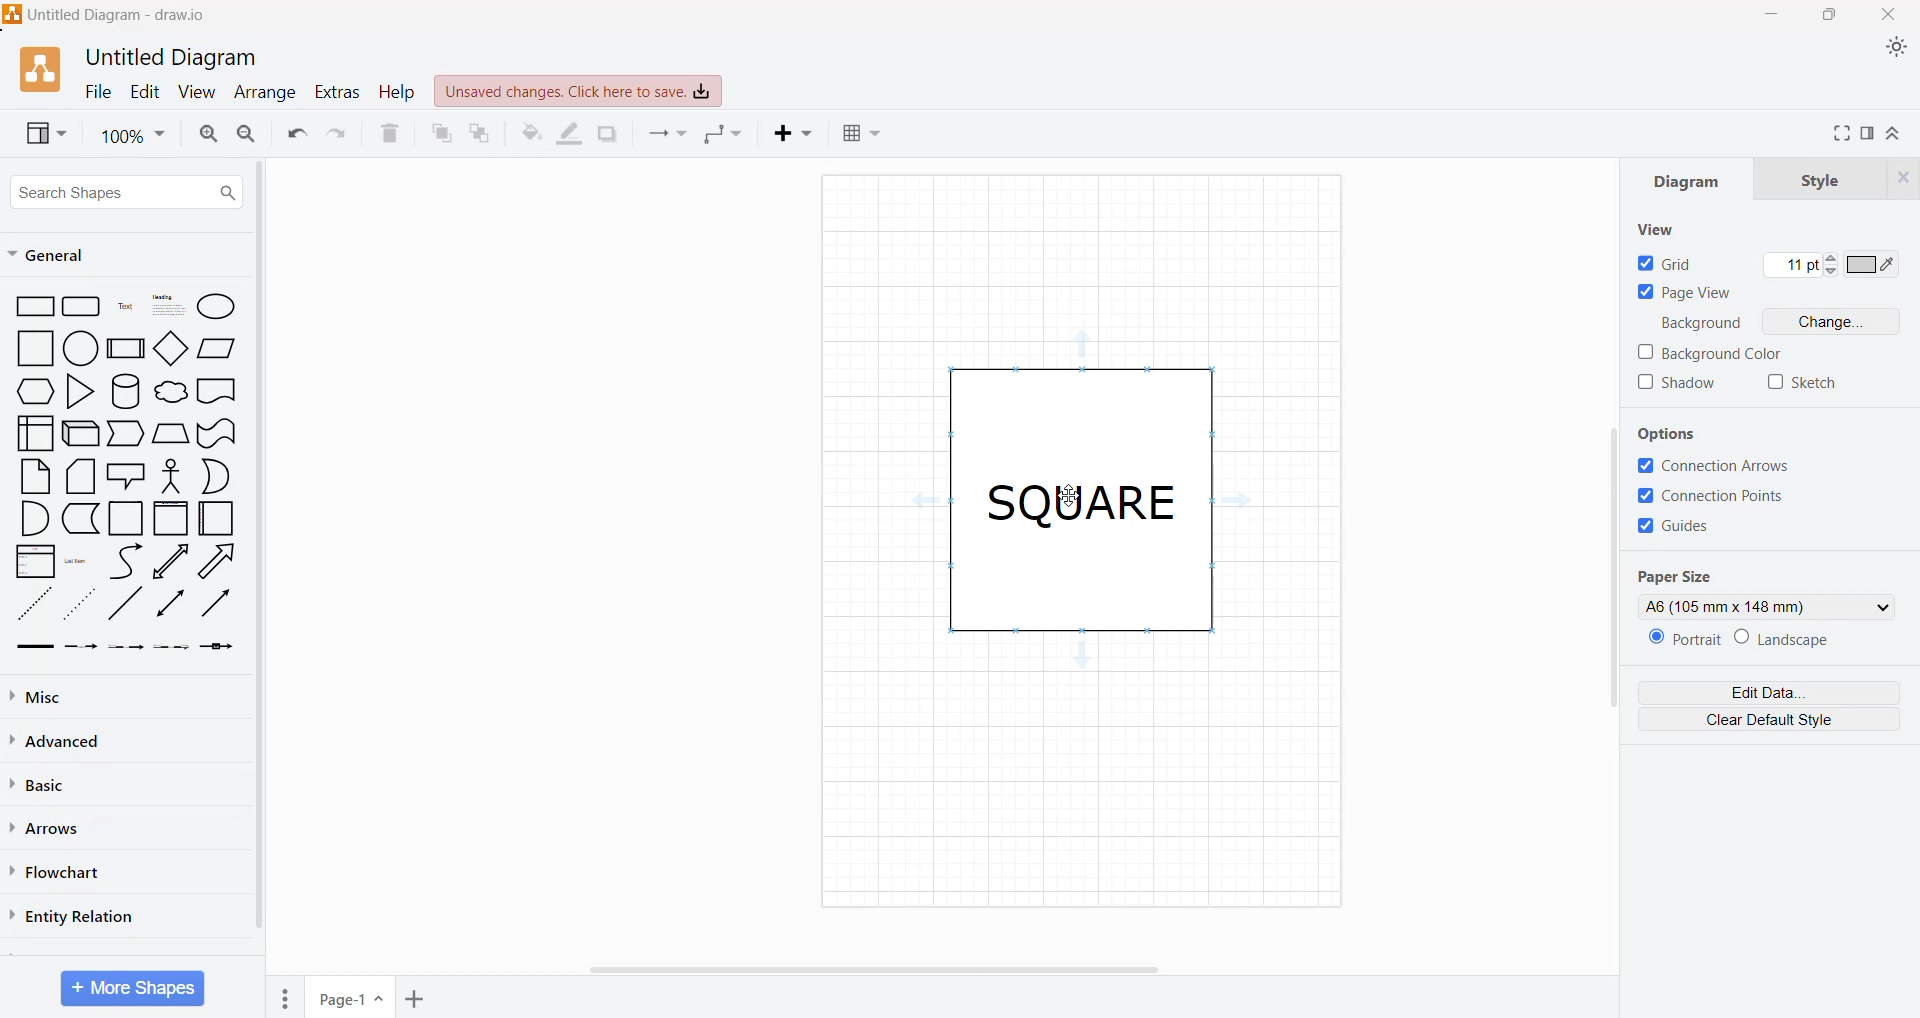  I want to click on Unsaved Changes. Click here to save, so click(579, 92).